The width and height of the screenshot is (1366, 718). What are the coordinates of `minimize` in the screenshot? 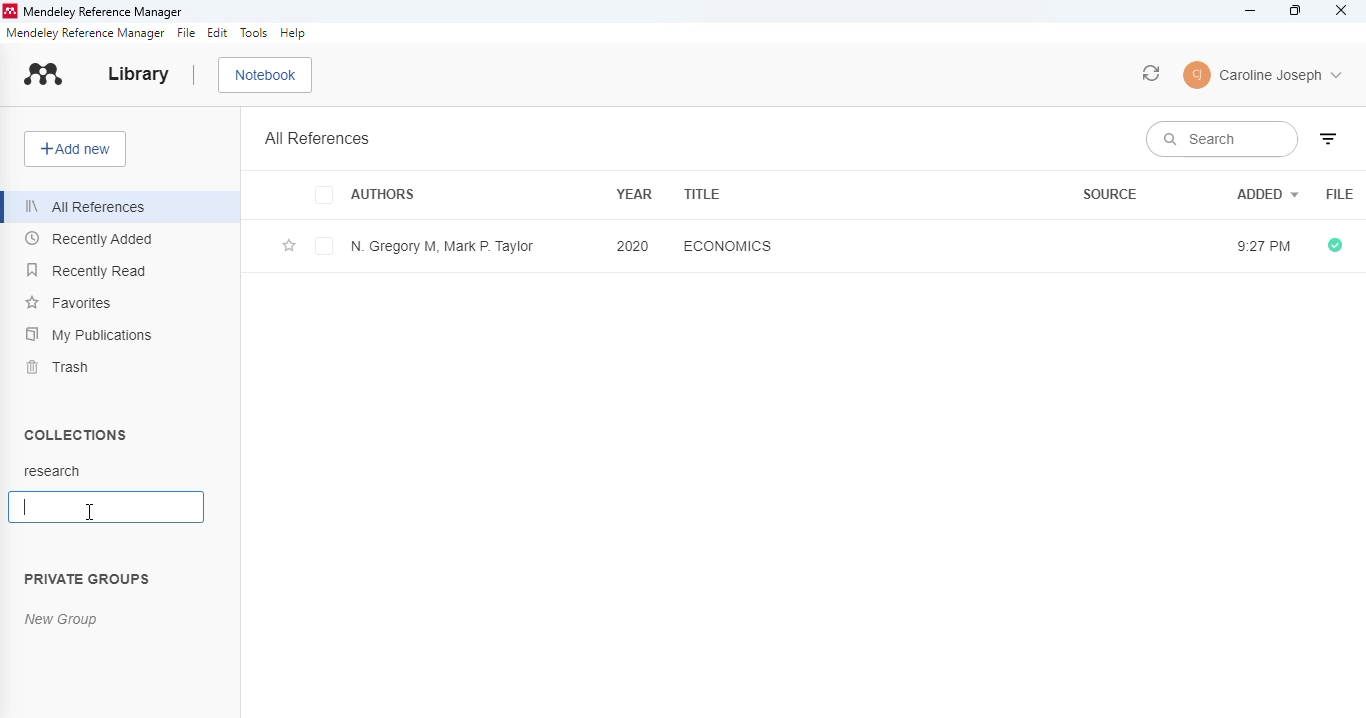 It's located at (1251, 11).